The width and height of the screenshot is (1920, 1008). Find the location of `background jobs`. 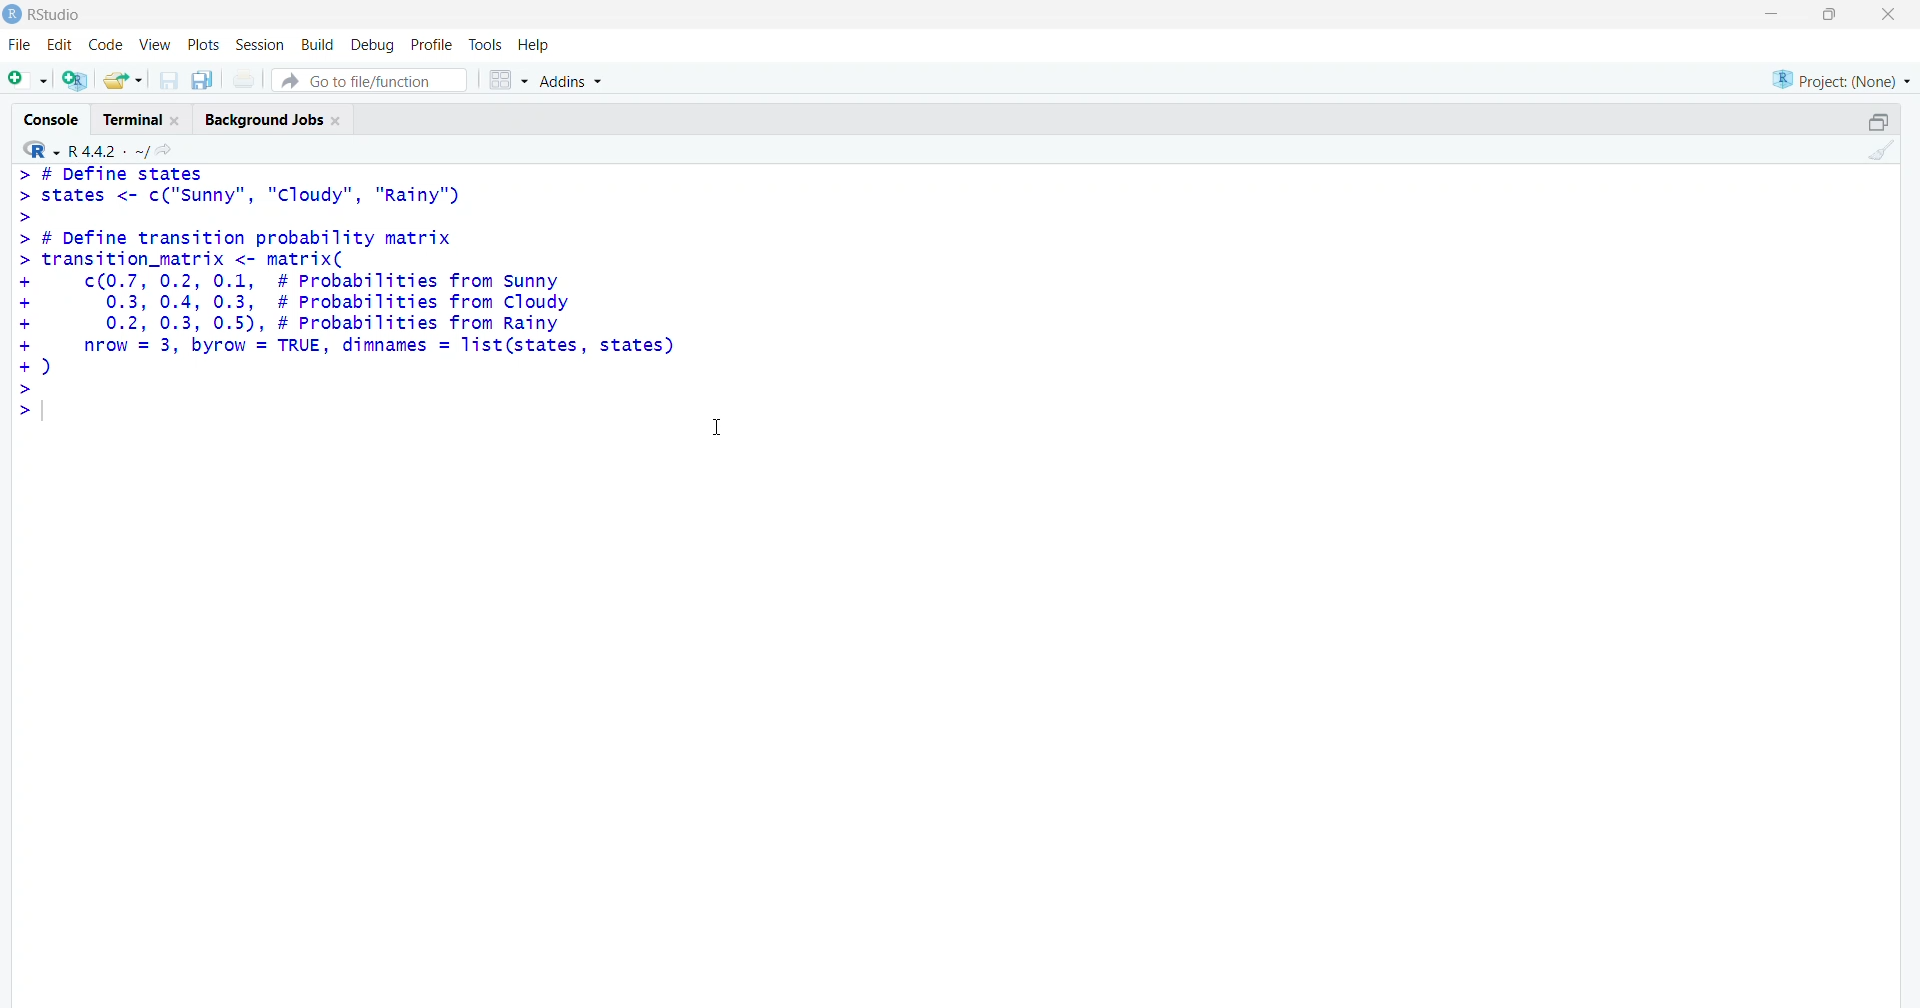

background jobs is located at coordinates (279, 120).